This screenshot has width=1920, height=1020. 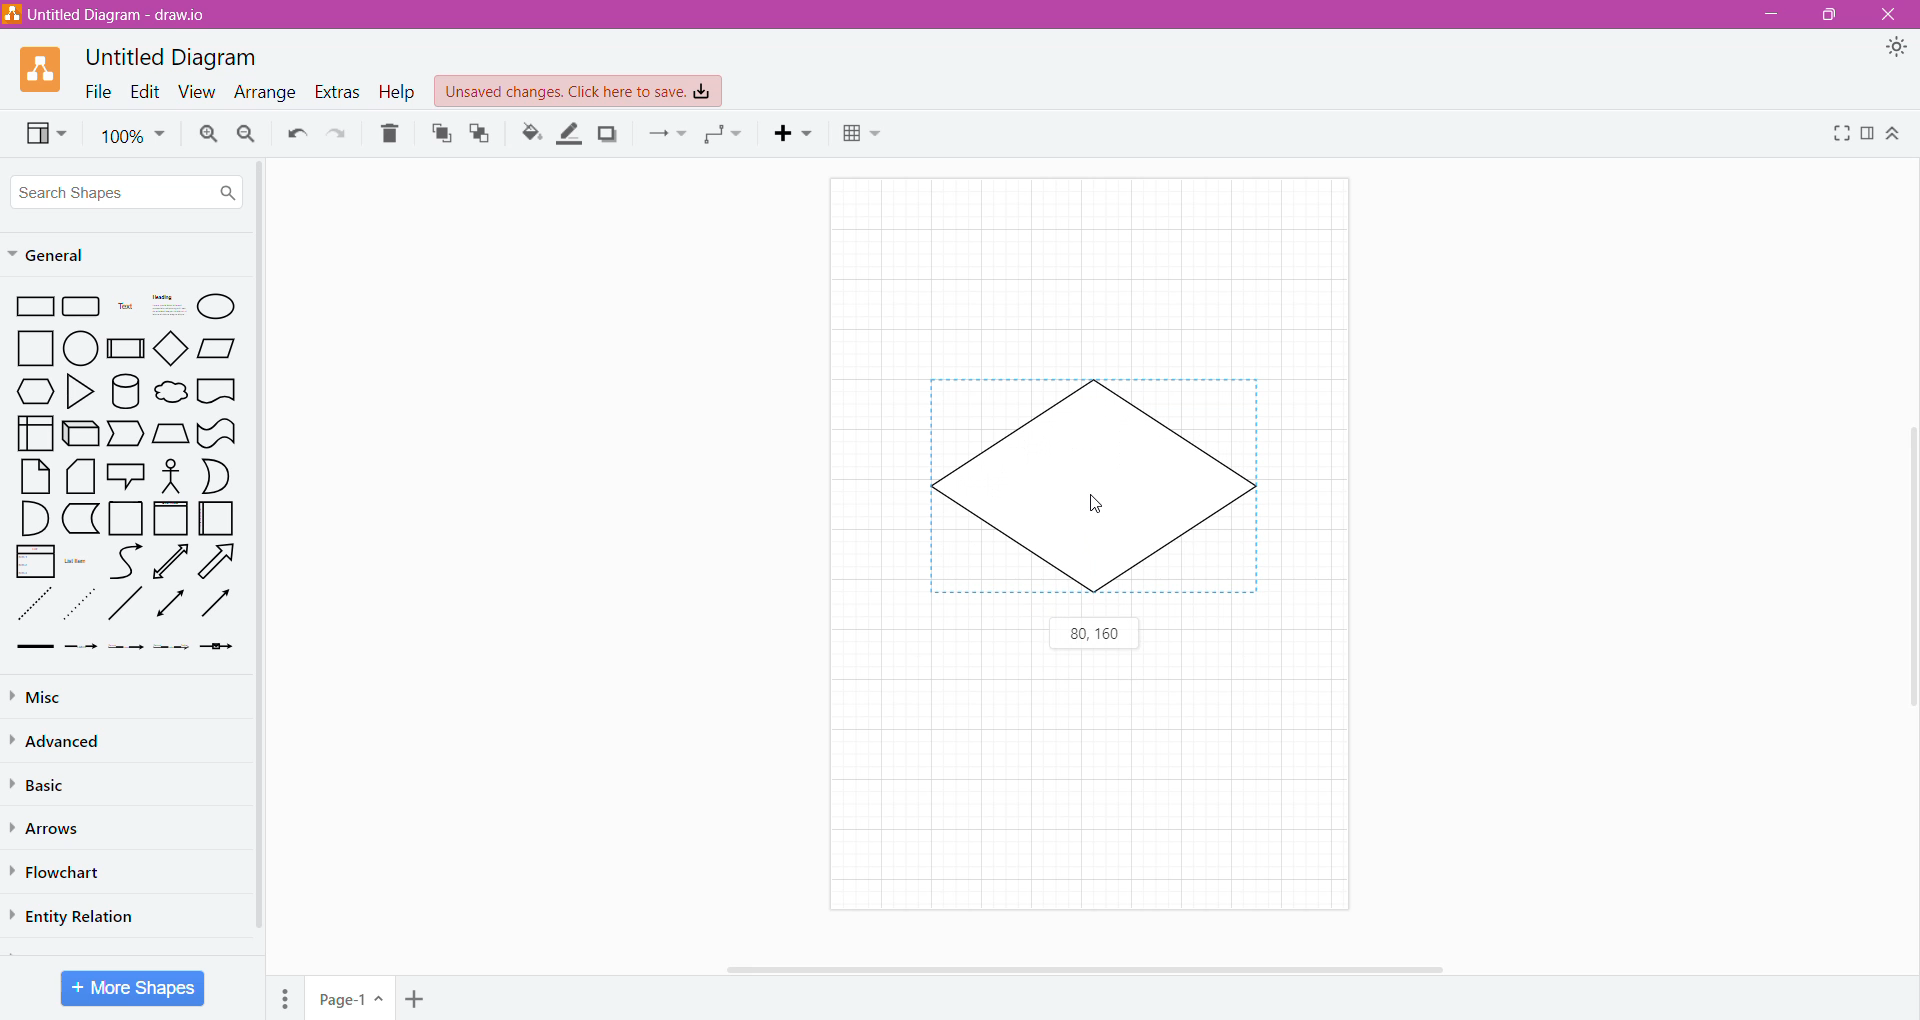 What do you see at coordinates (1089, 967) in the screenshot?
I see `Horizontal Scroll Bar` at bounding box center [1089, 967].